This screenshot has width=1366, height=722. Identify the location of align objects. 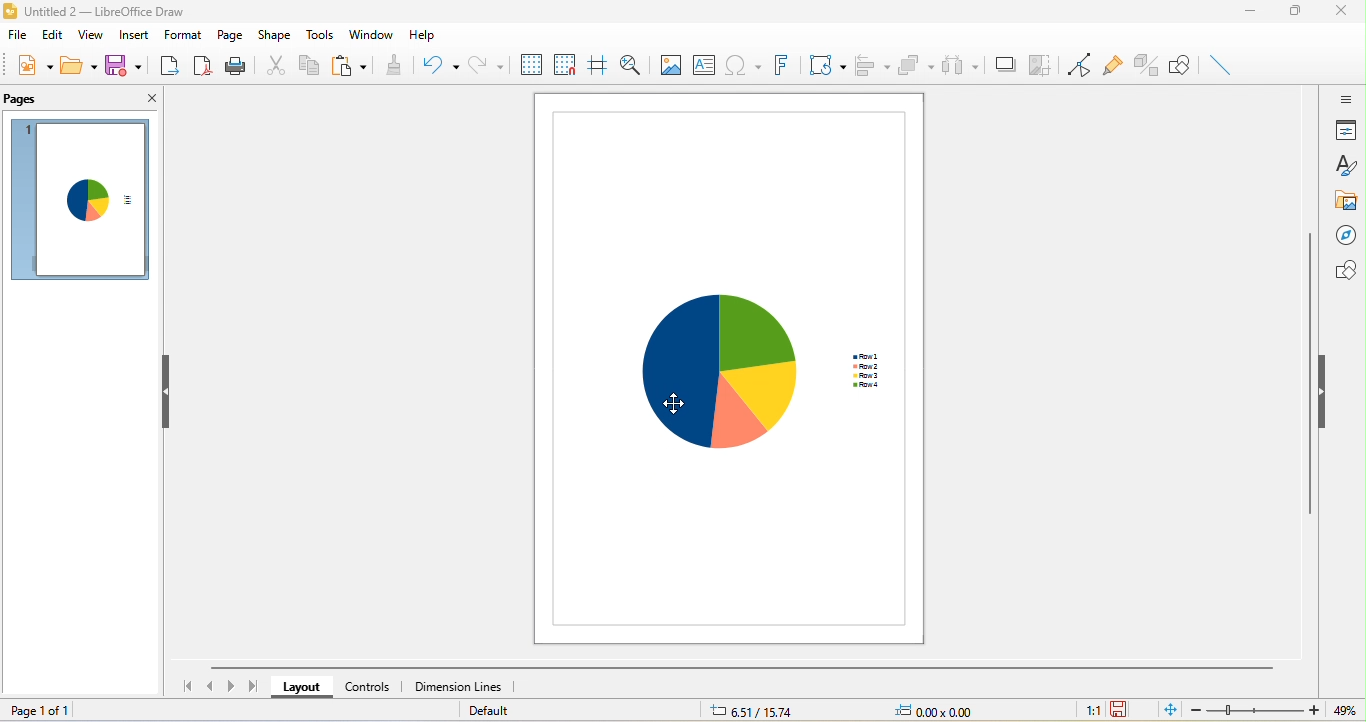
(871, 65).